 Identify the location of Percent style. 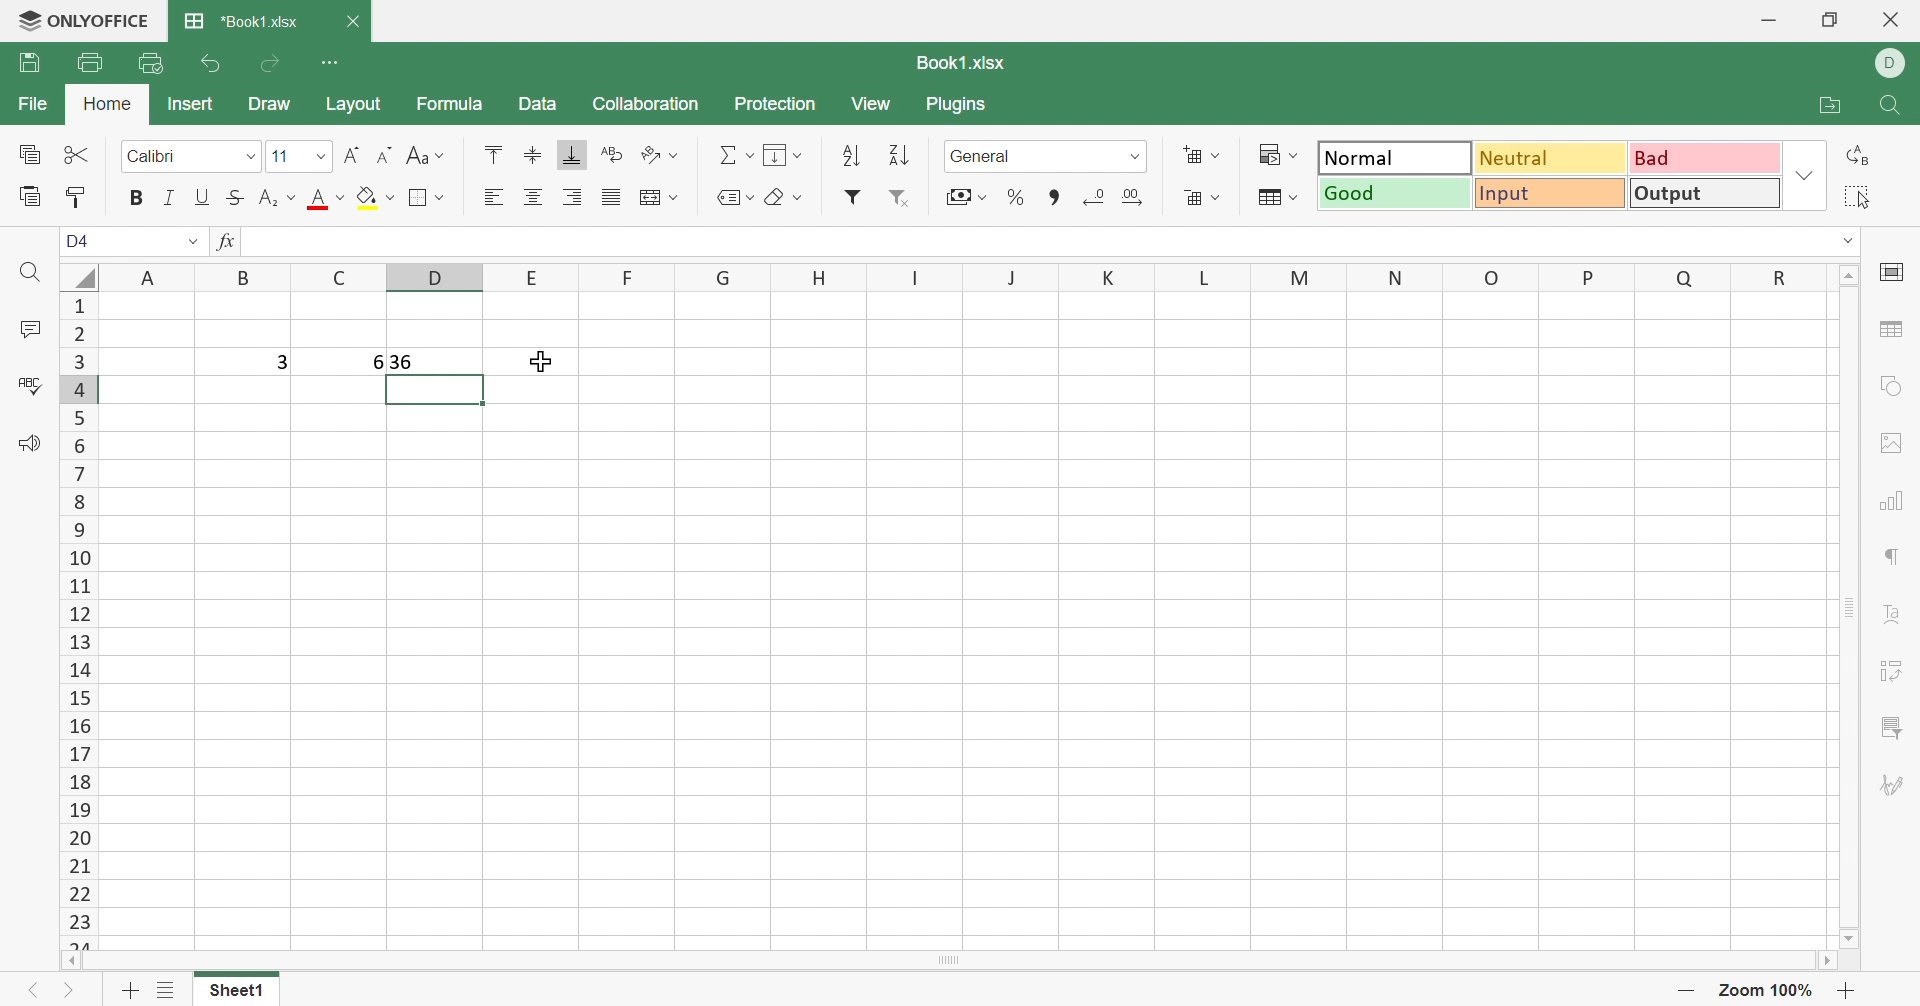
(1017, 198).